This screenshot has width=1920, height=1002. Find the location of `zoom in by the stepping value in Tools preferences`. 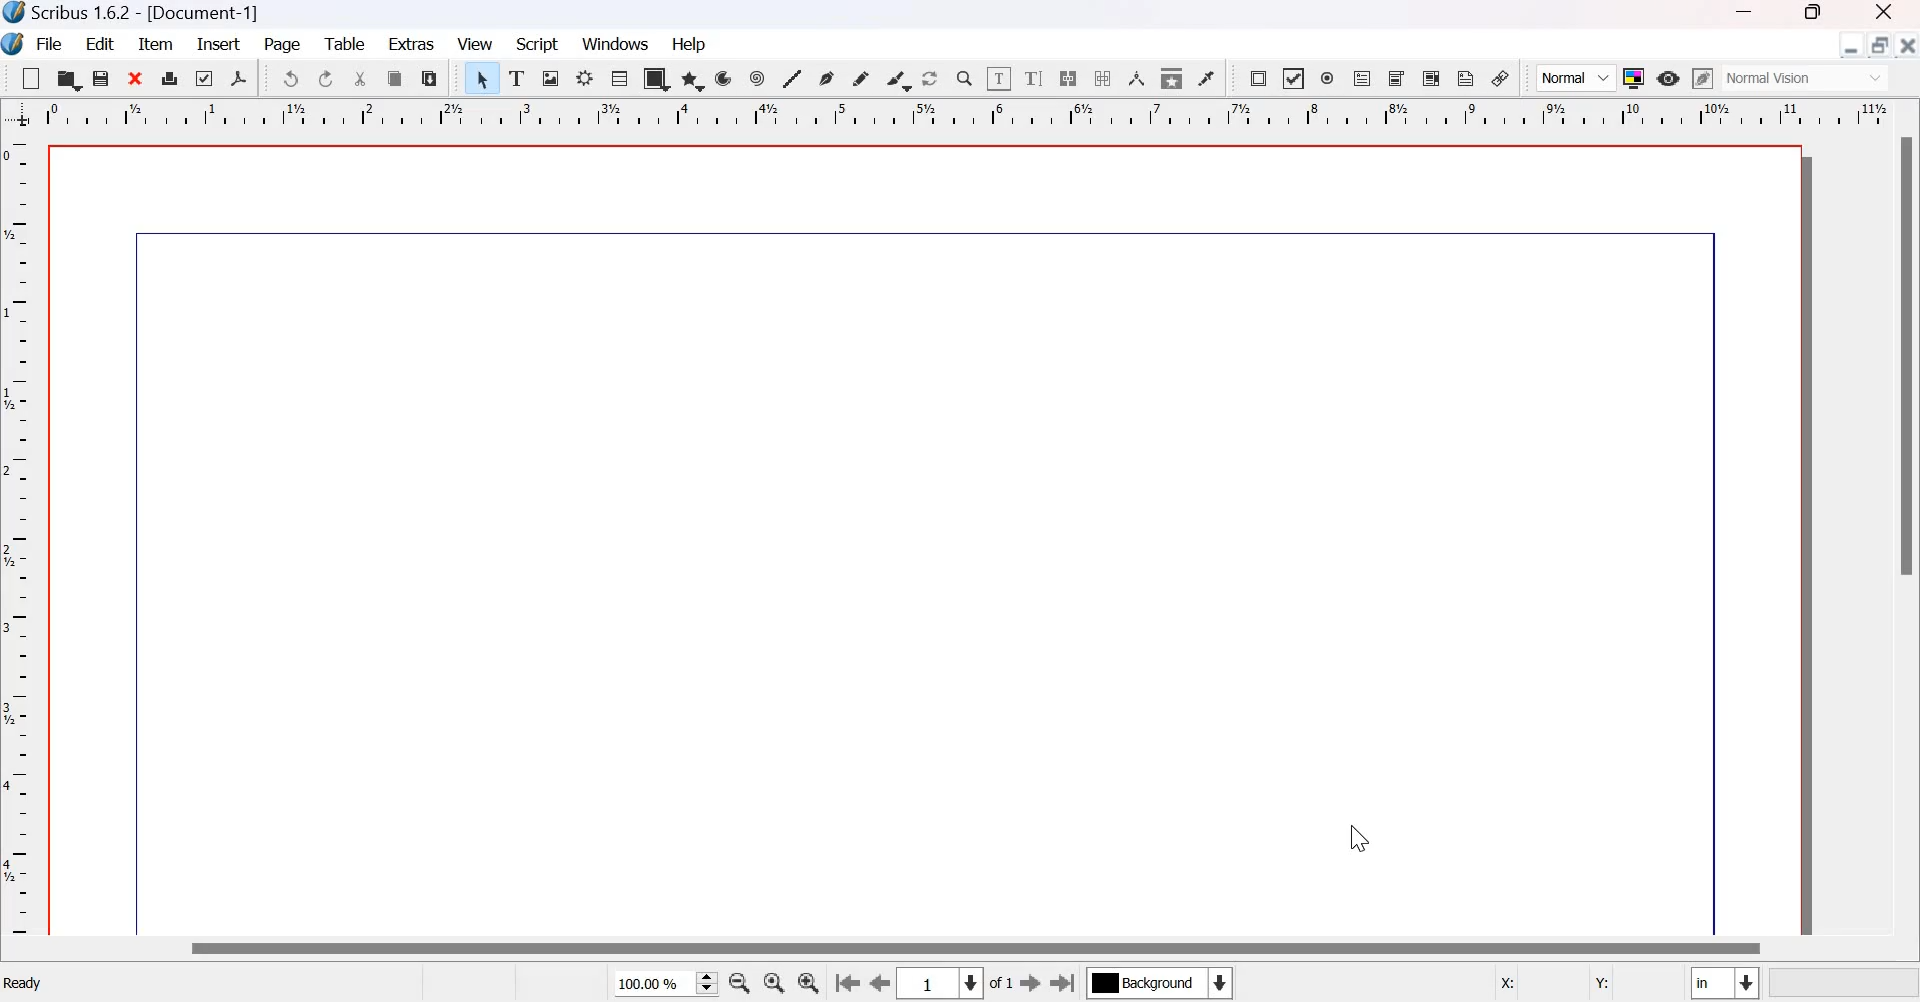

zoom in by the stepping value in Tools preferences is located at coordinates (810, 983).